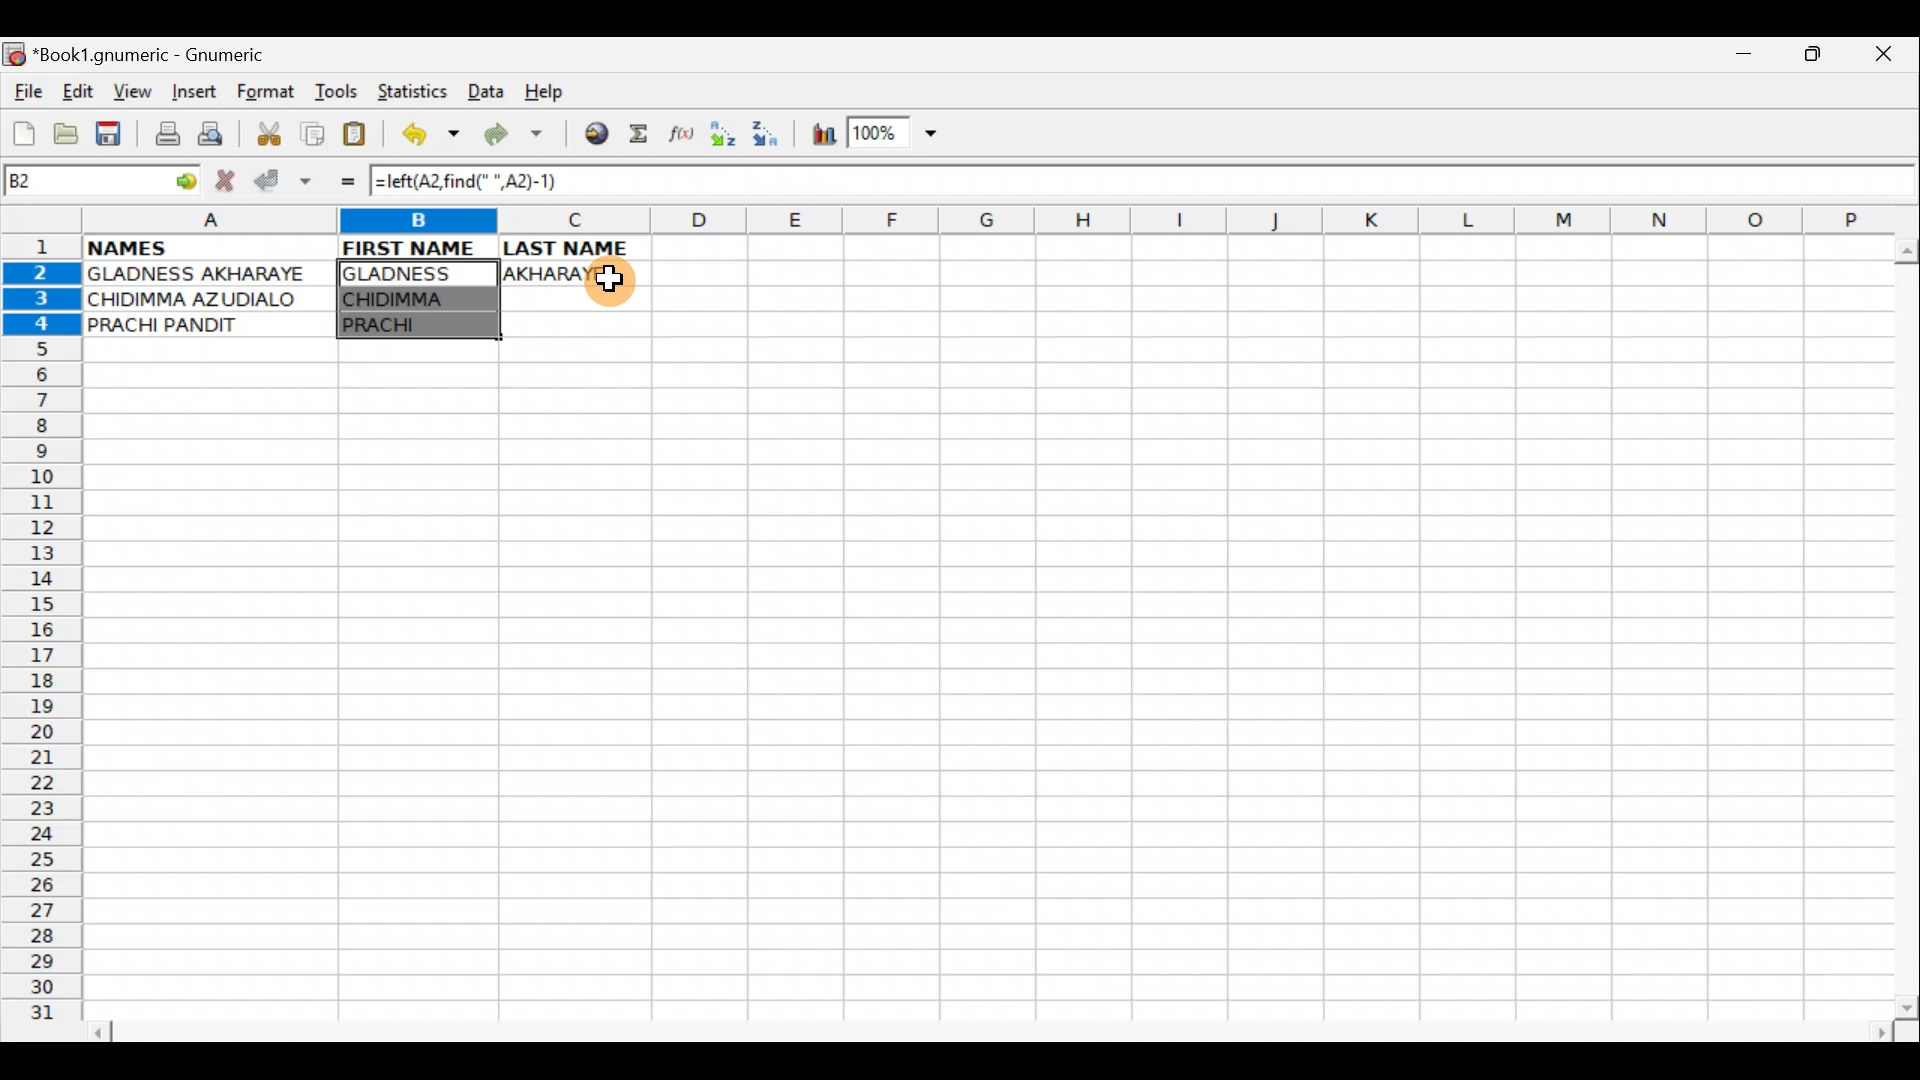  Describe the element at coordinates (42, 636) in the screenshot. I see `Rows` at that location.